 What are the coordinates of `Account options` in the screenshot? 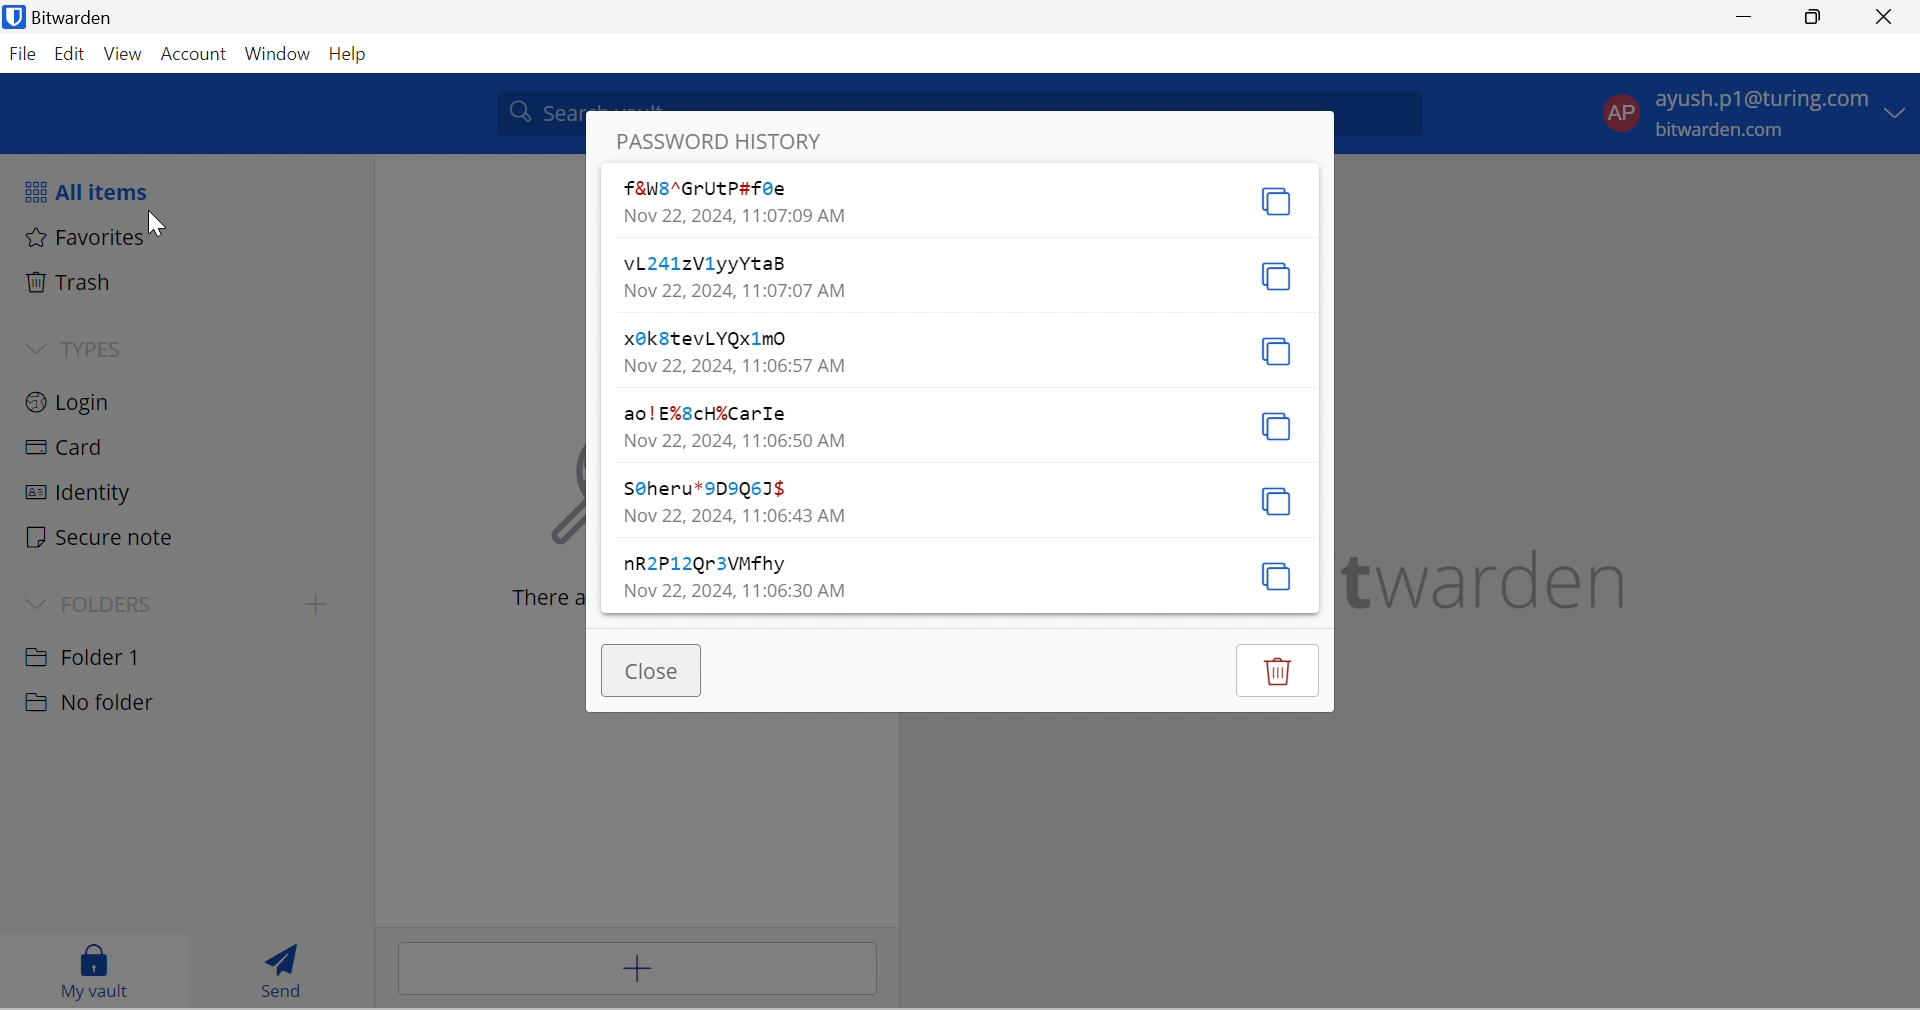 It's located at (1751, 111).